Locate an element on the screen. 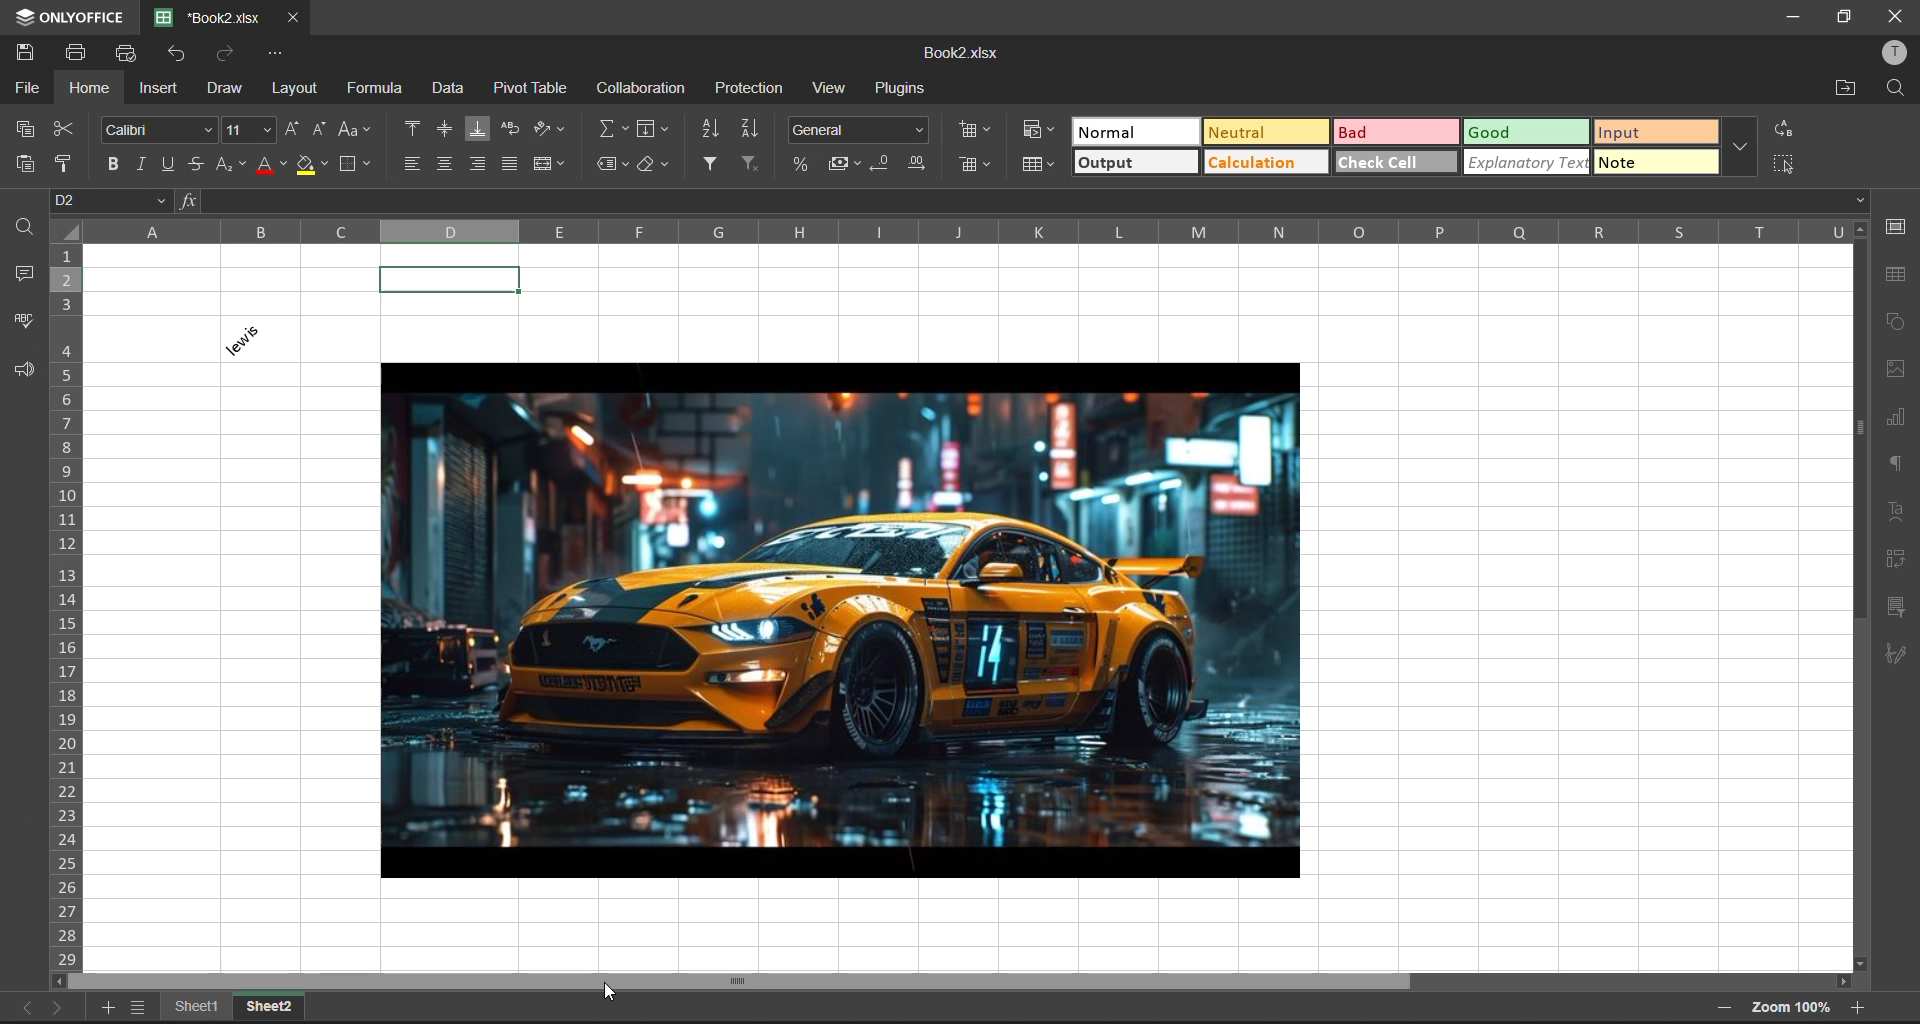 The width and height of the screenshot is (1920, 1024). more options is located at coordinates (1740, 148).